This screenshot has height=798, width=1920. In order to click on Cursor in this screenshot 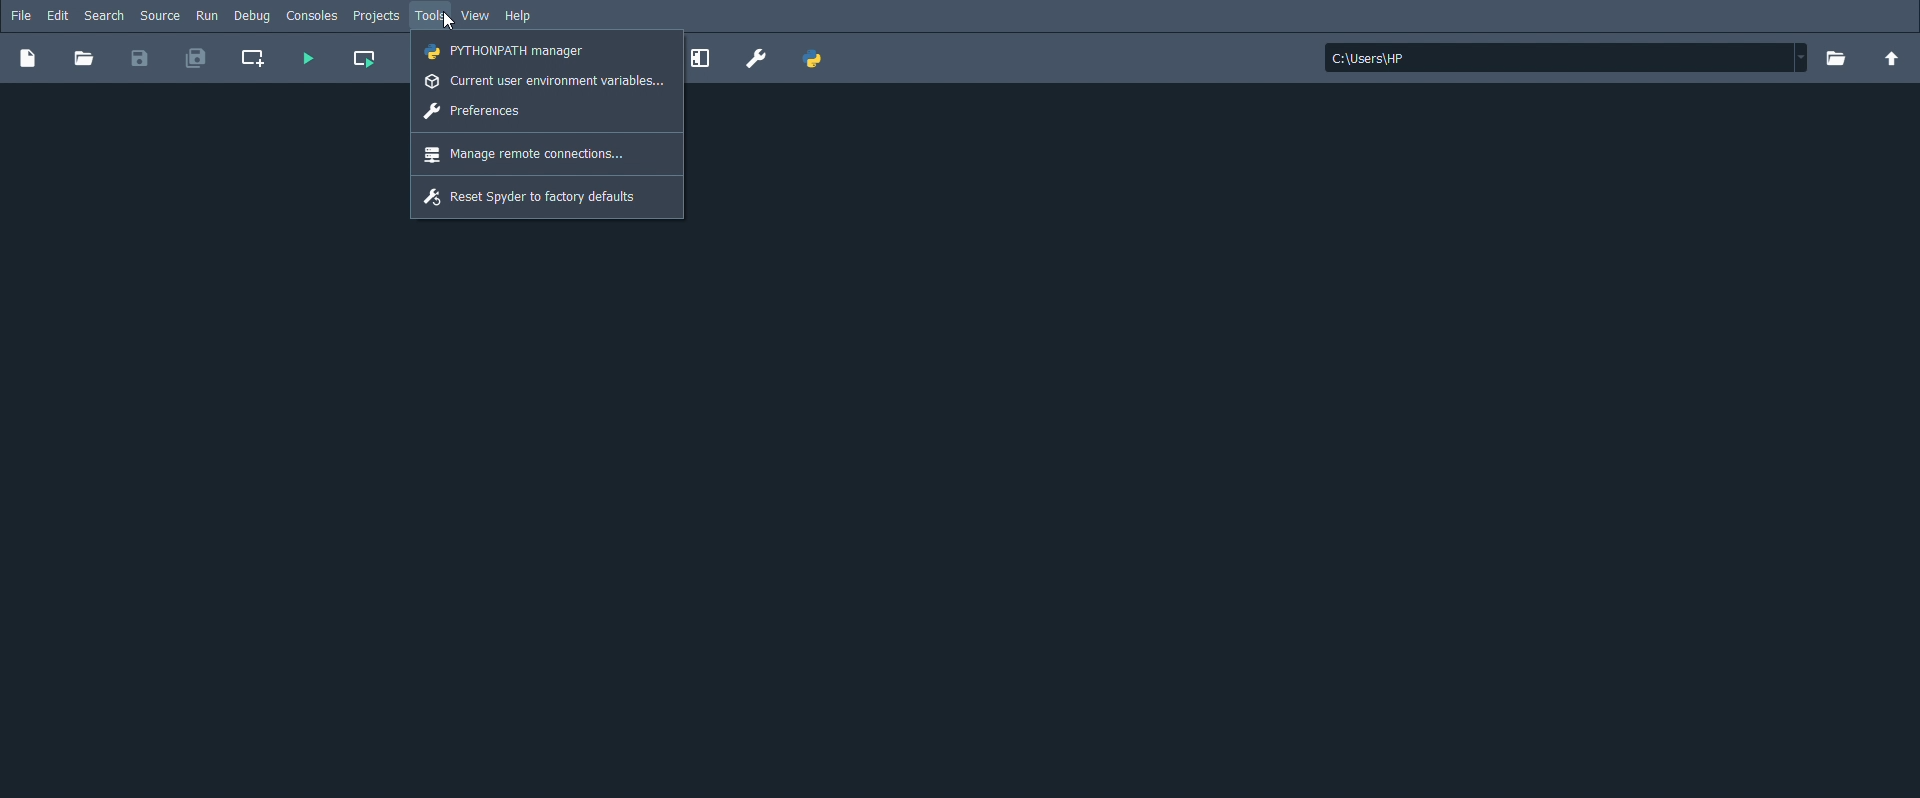, I will do `click(449, 21)`.